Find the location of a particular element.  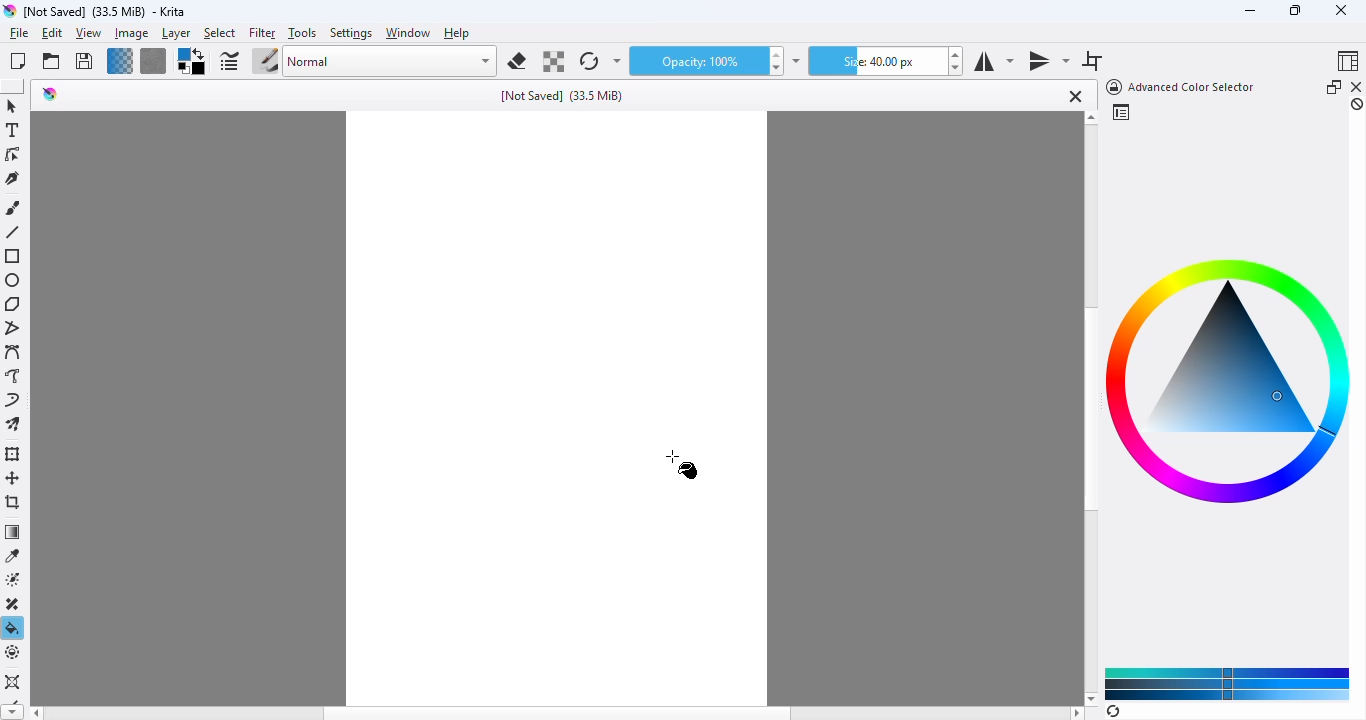

title is located at coordinates (562, 96).